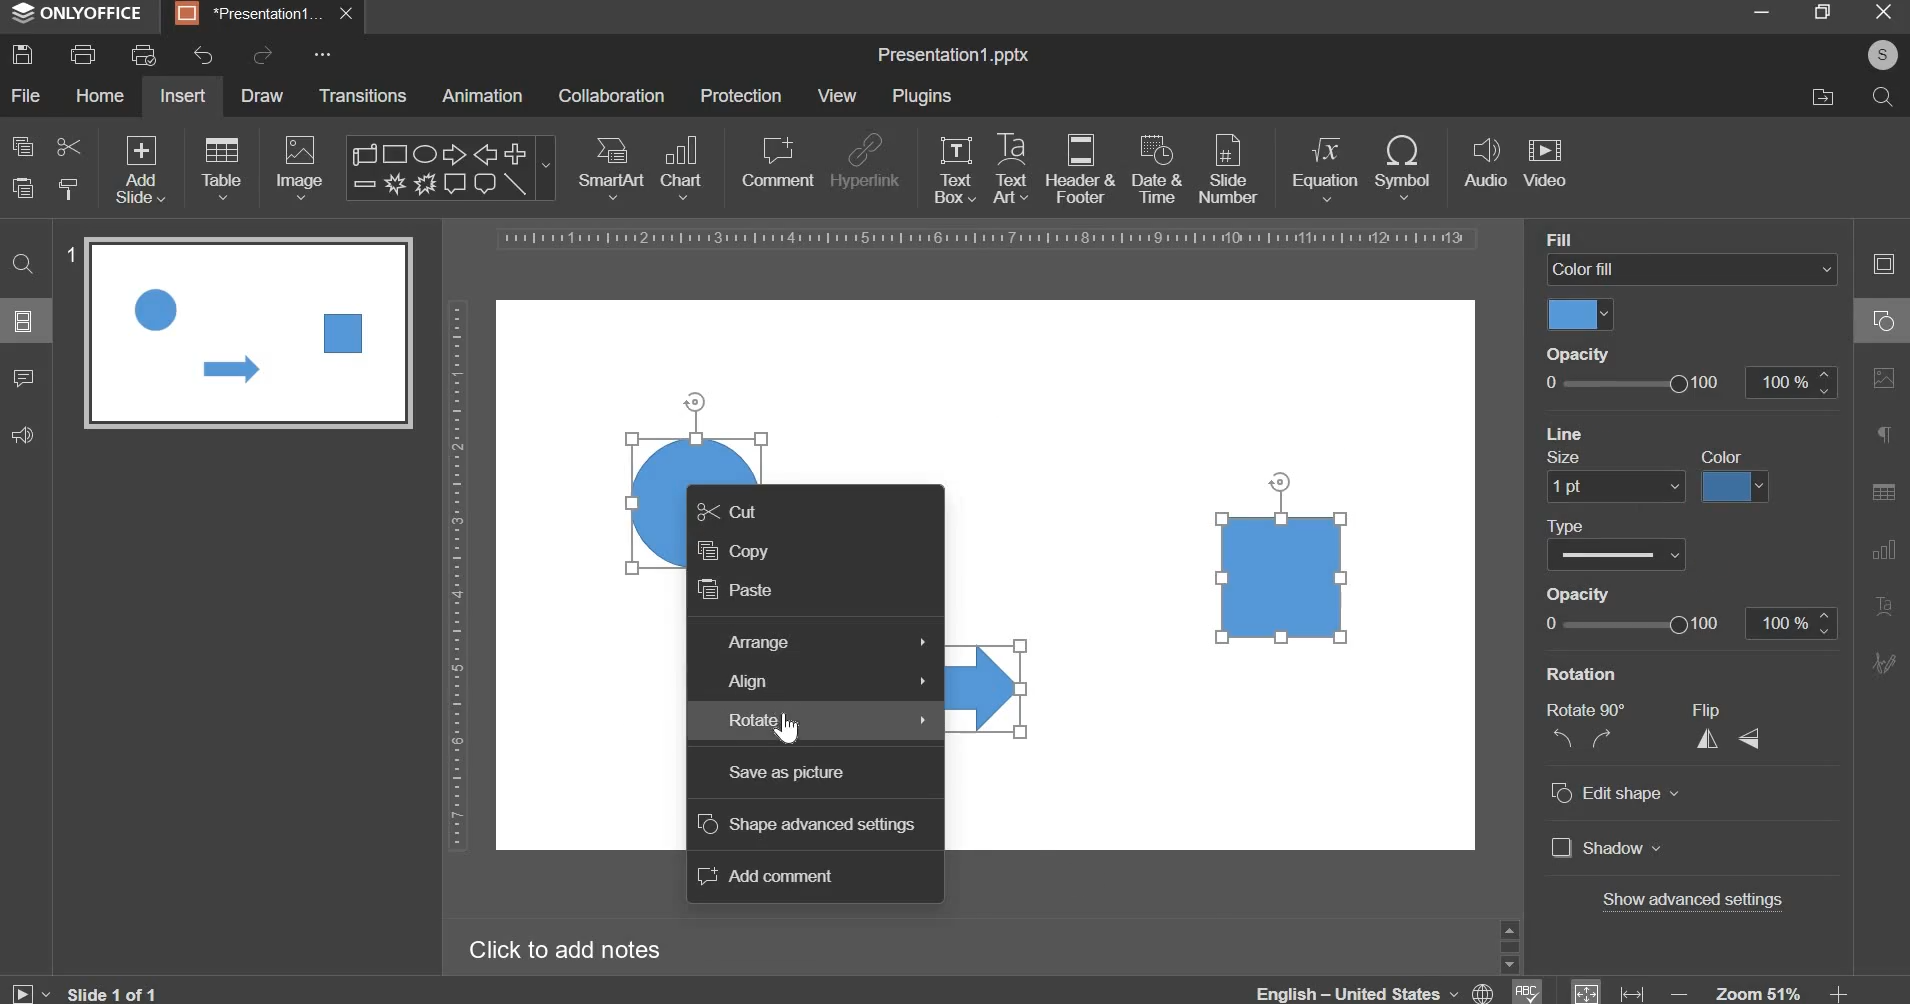 Image resolution: width=1910 pixels, height=1004 pixels. Describe the element at coordinates (1585, 353) in the screenshot. I see `opacity` at that location.